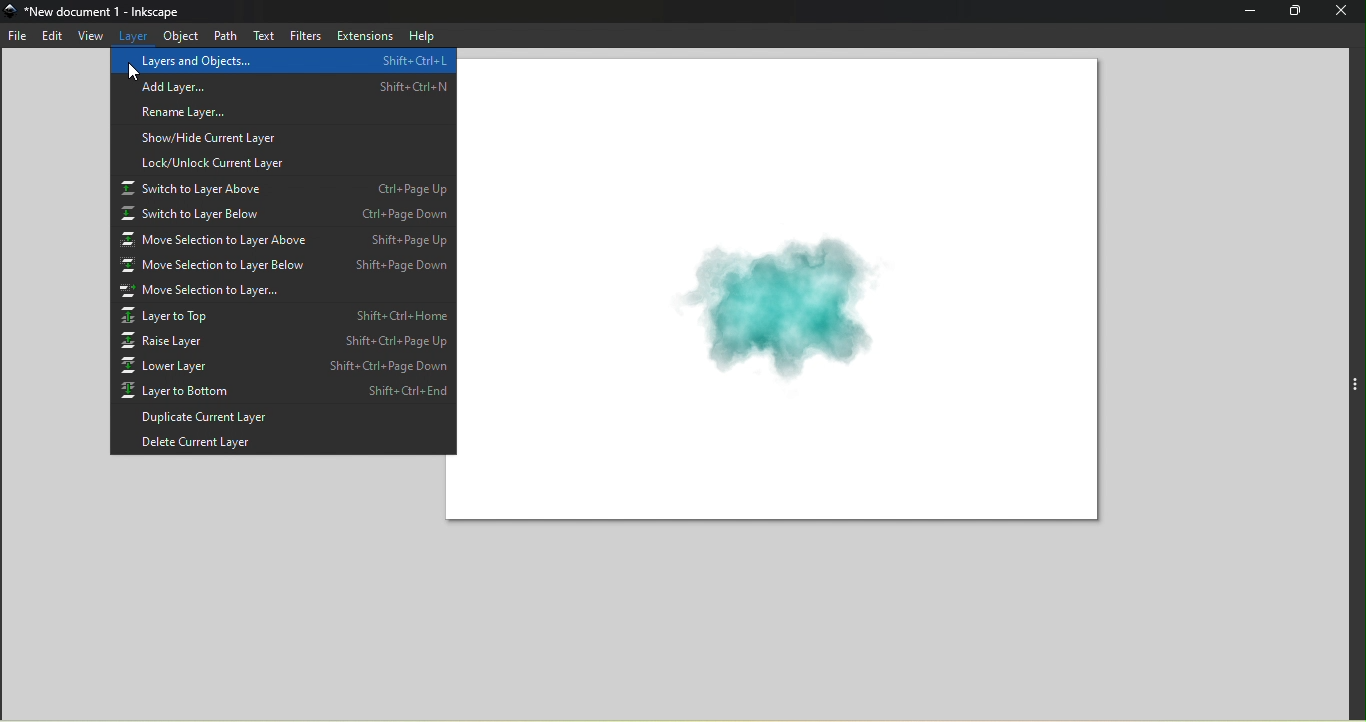 The image size is (1366, 722). I want to click on Minimize, so click(1245, 12).